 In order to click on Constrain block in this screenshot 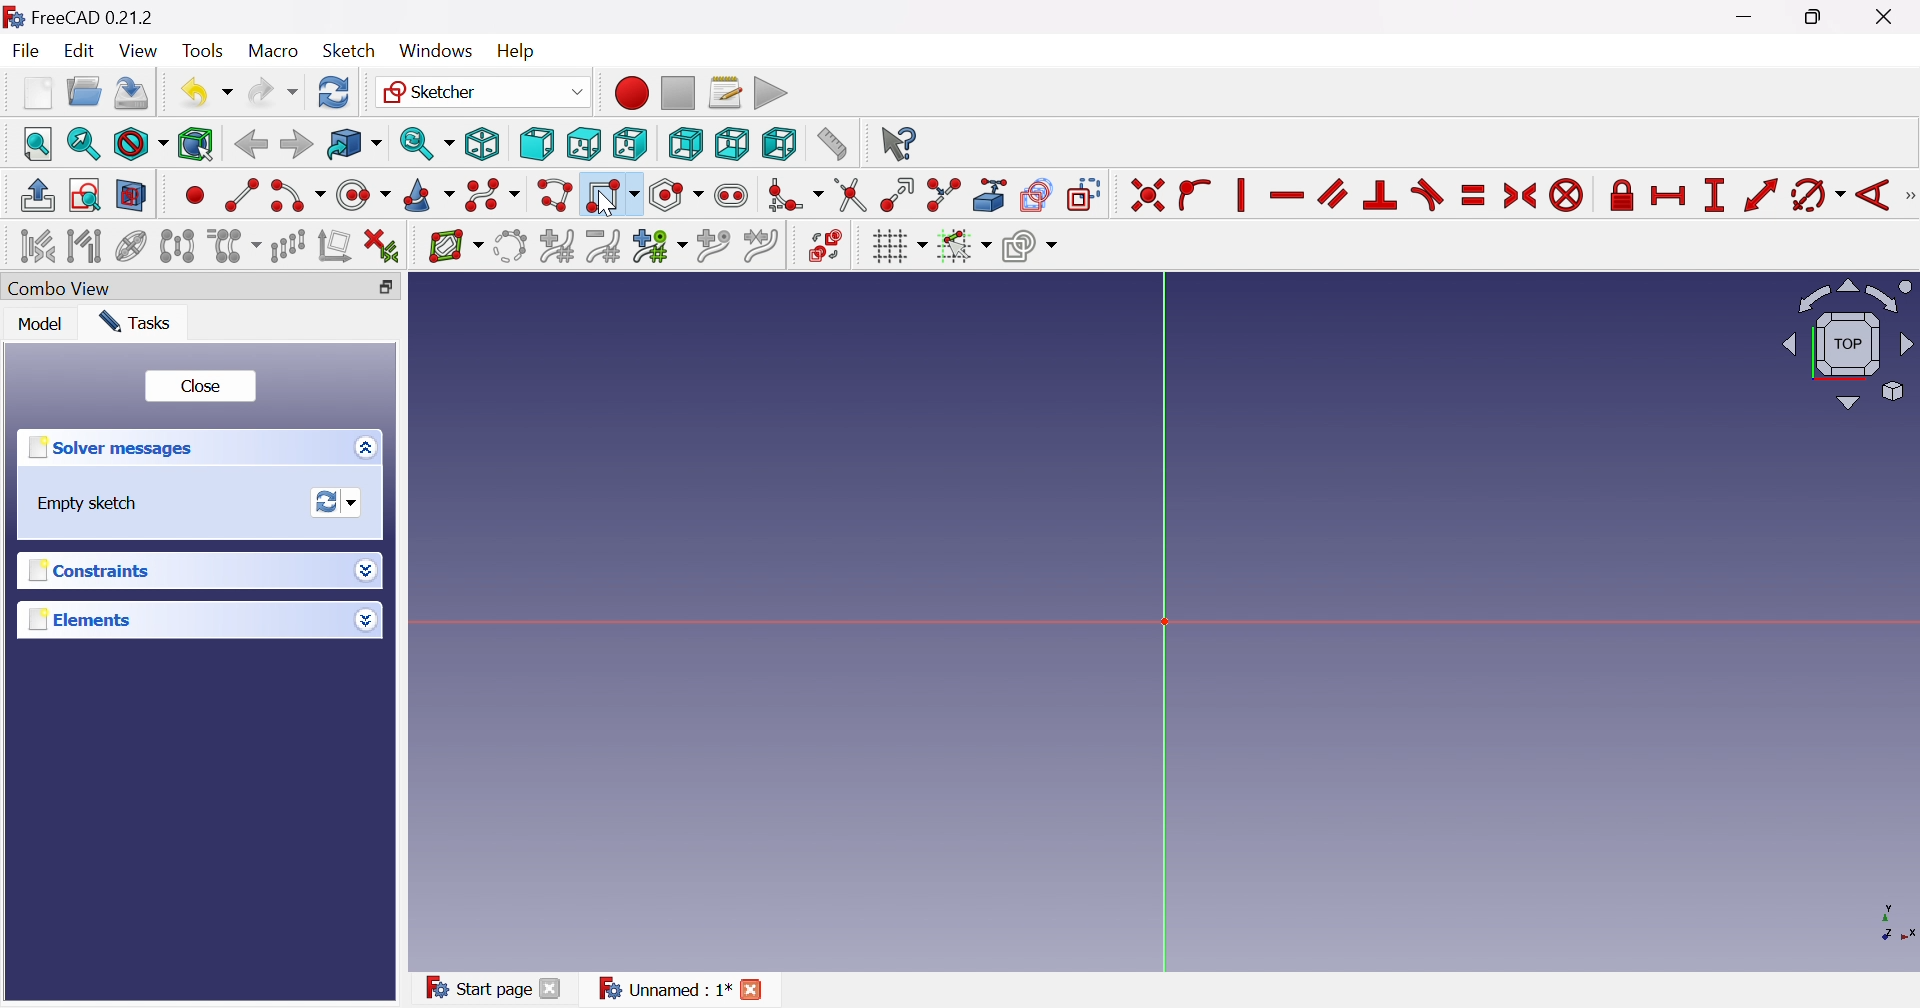, I will do `click(1567, 197)`.